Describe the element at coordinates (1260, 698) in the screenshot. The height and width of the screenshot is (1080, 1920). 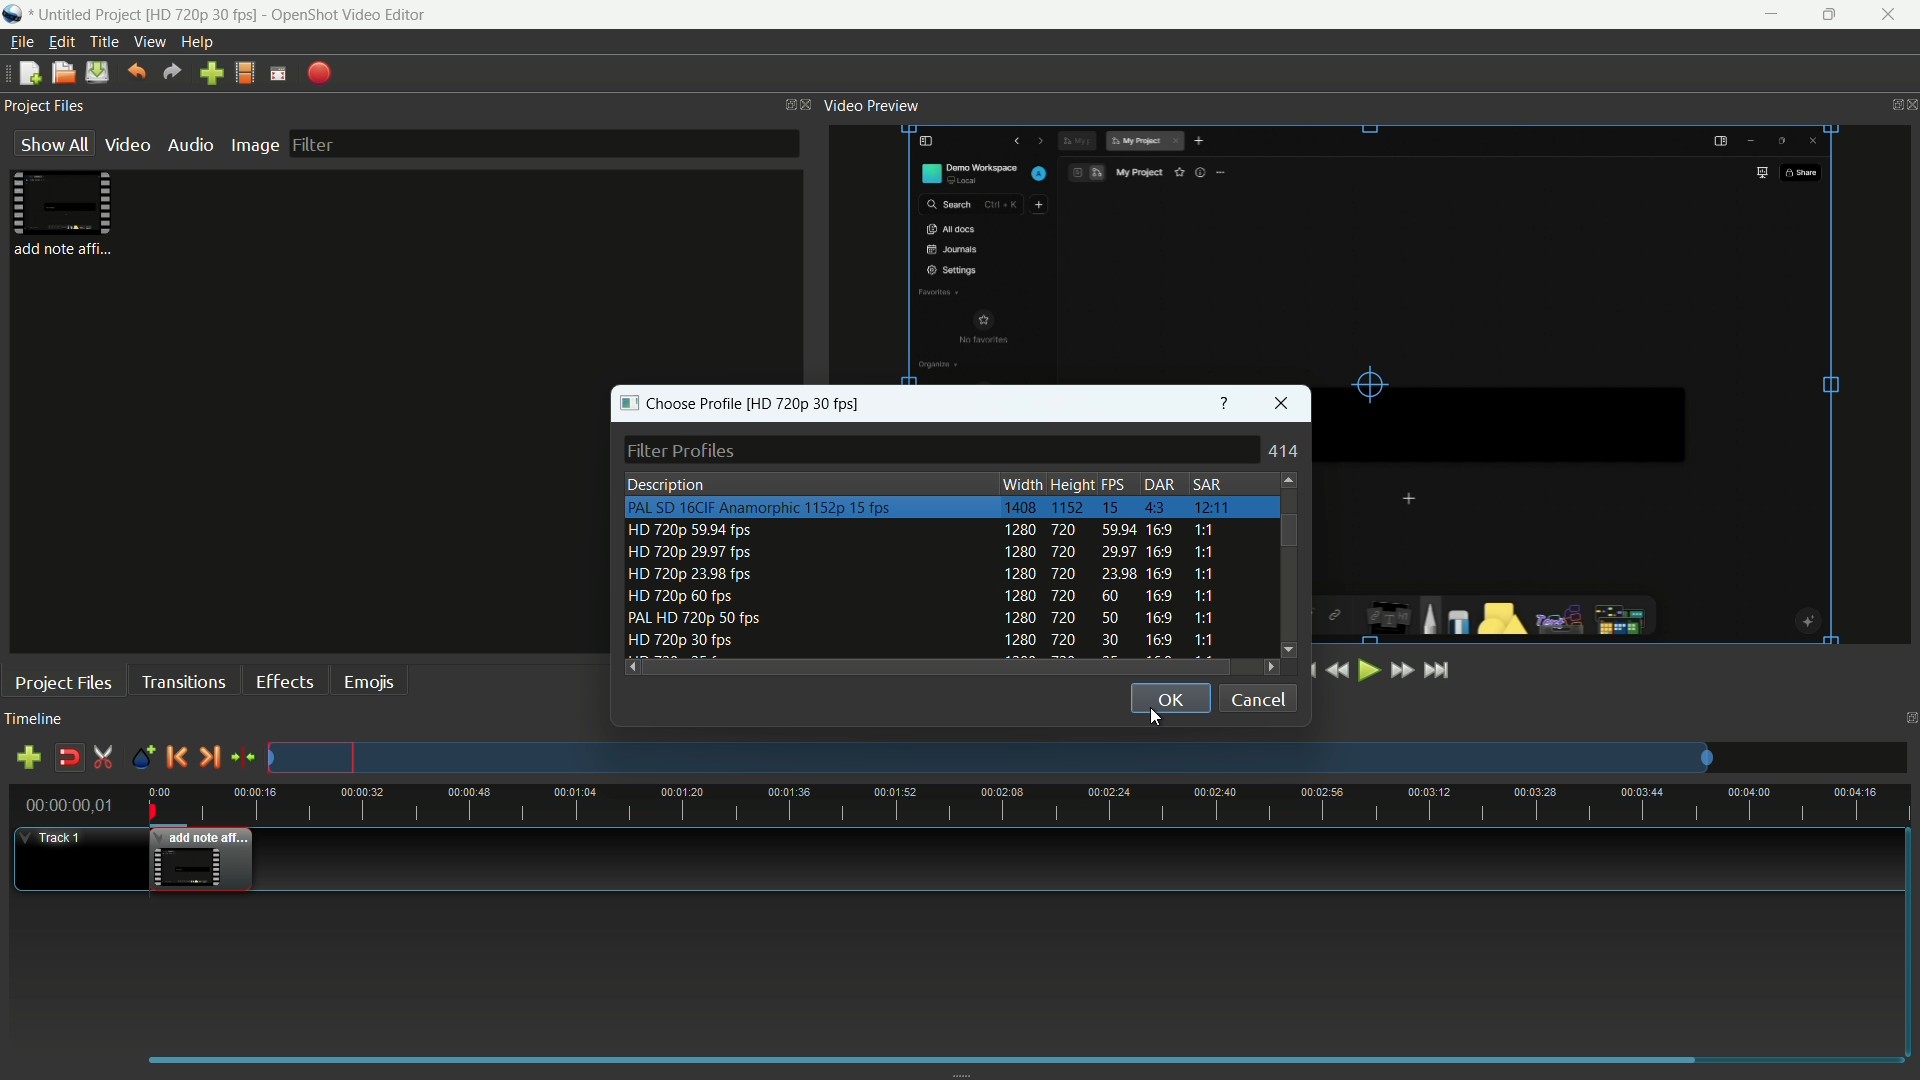
I see `cancel` at that location.